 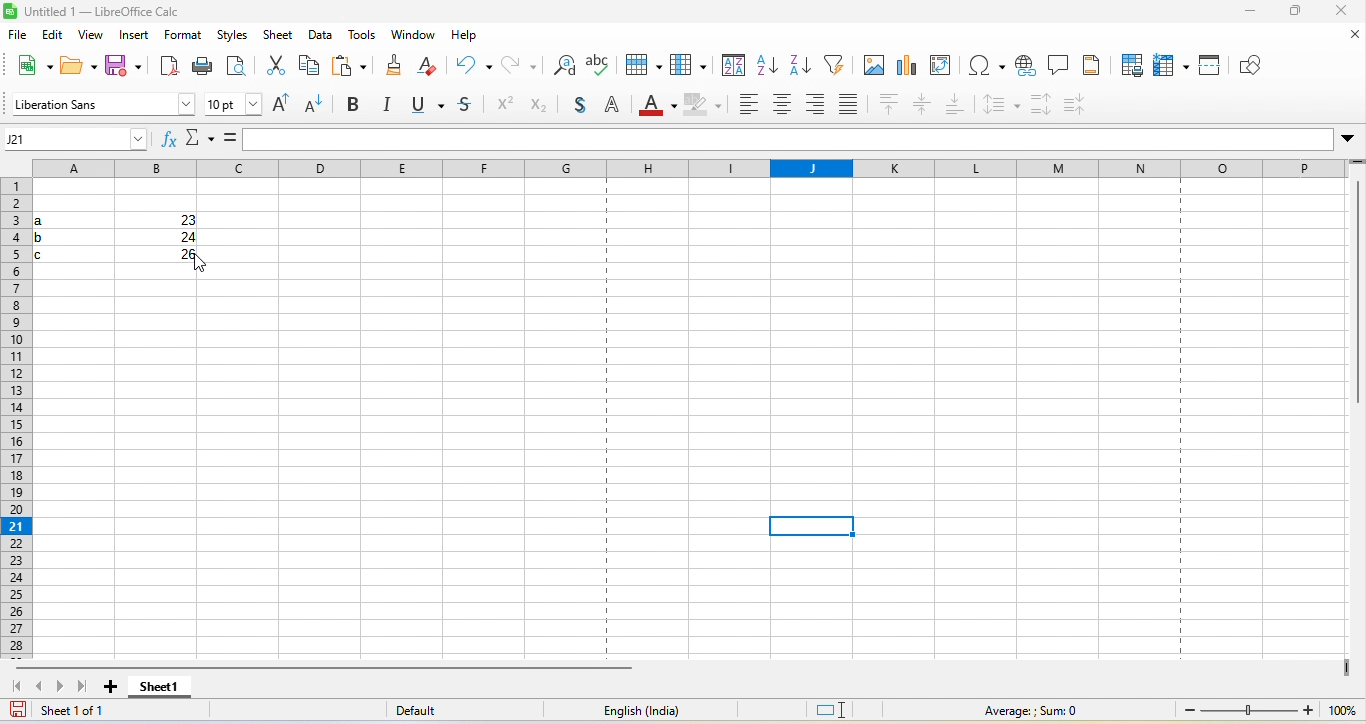 I want to click on previous sheet, so click(x=40, y=688).